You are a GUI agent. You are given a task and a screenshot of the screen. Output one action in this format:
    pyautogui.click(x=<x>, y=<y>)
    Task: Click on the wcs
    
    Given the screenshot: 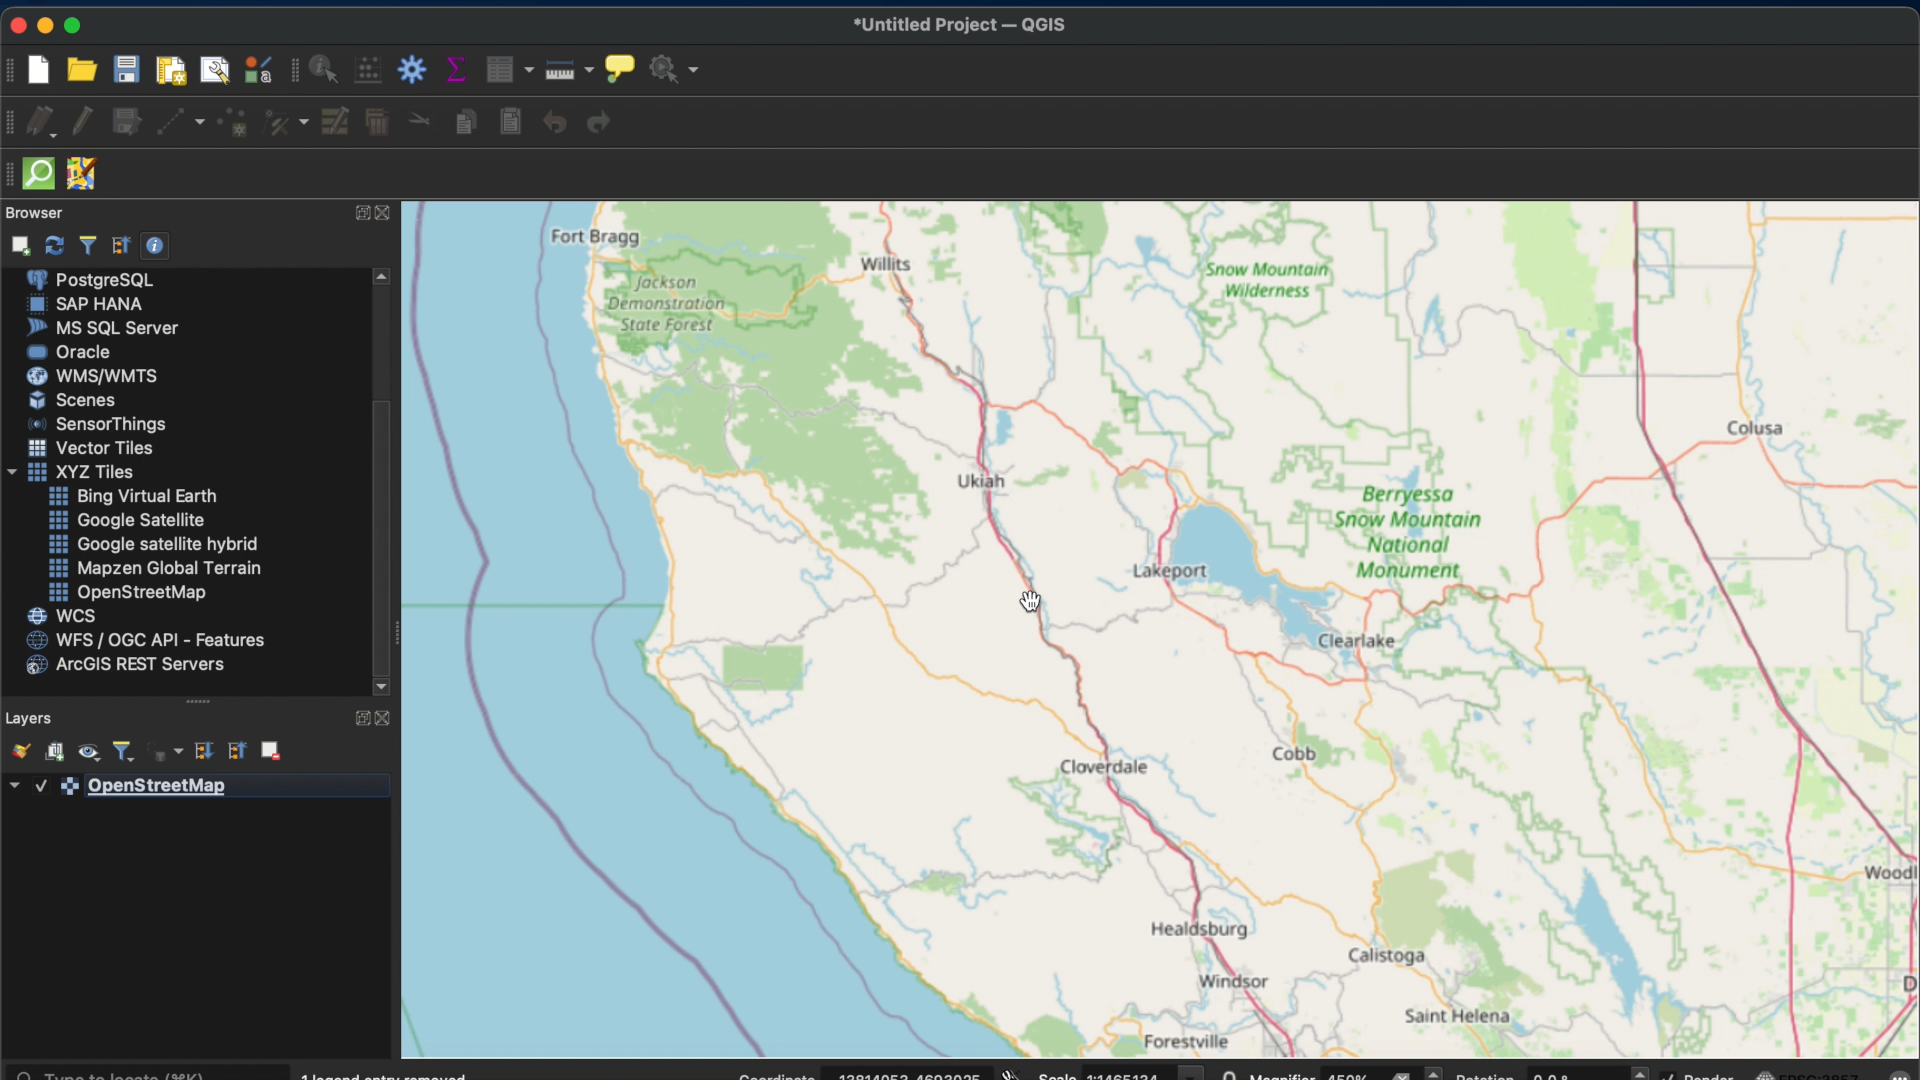 What is the action you would take?
    pyautogui.click(x=61, y=615)
    